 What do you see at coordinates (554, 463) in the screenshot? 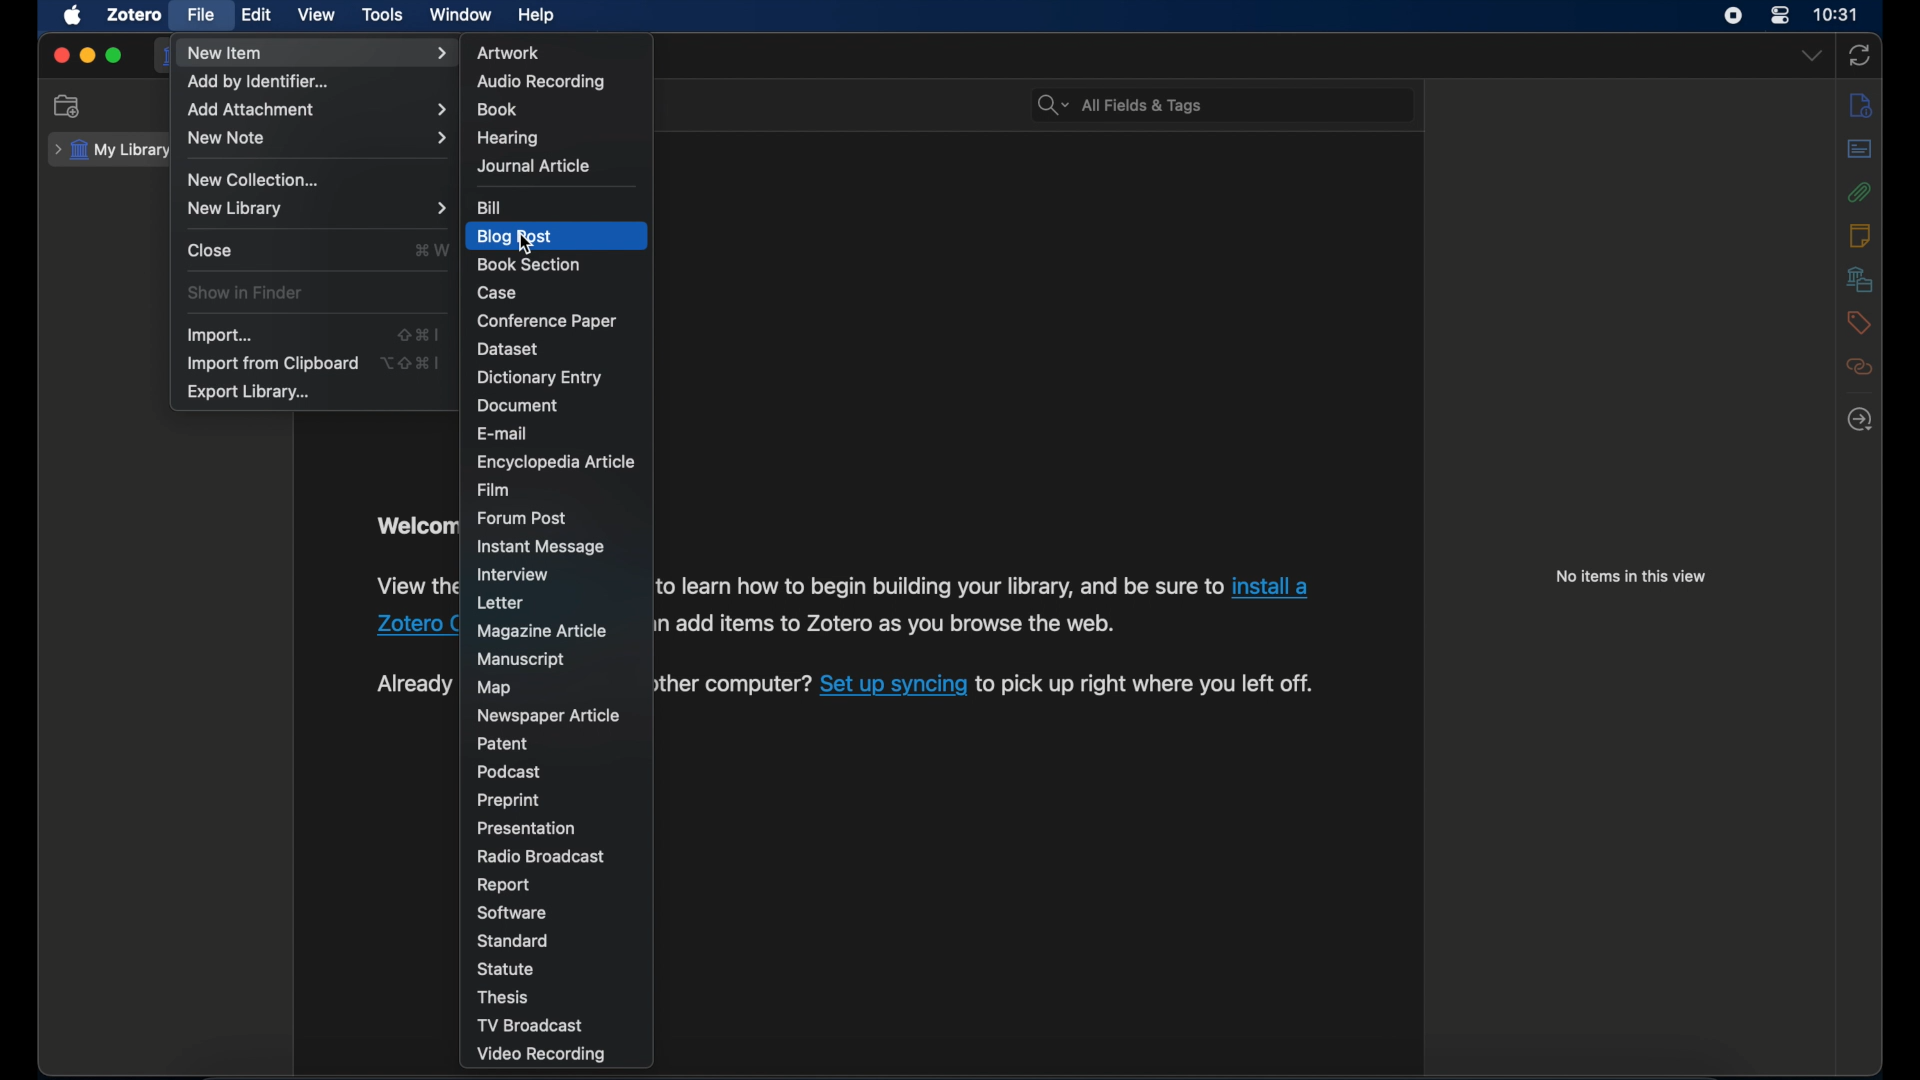
I see `encyclopedia article` at bounding box center [554, 463].